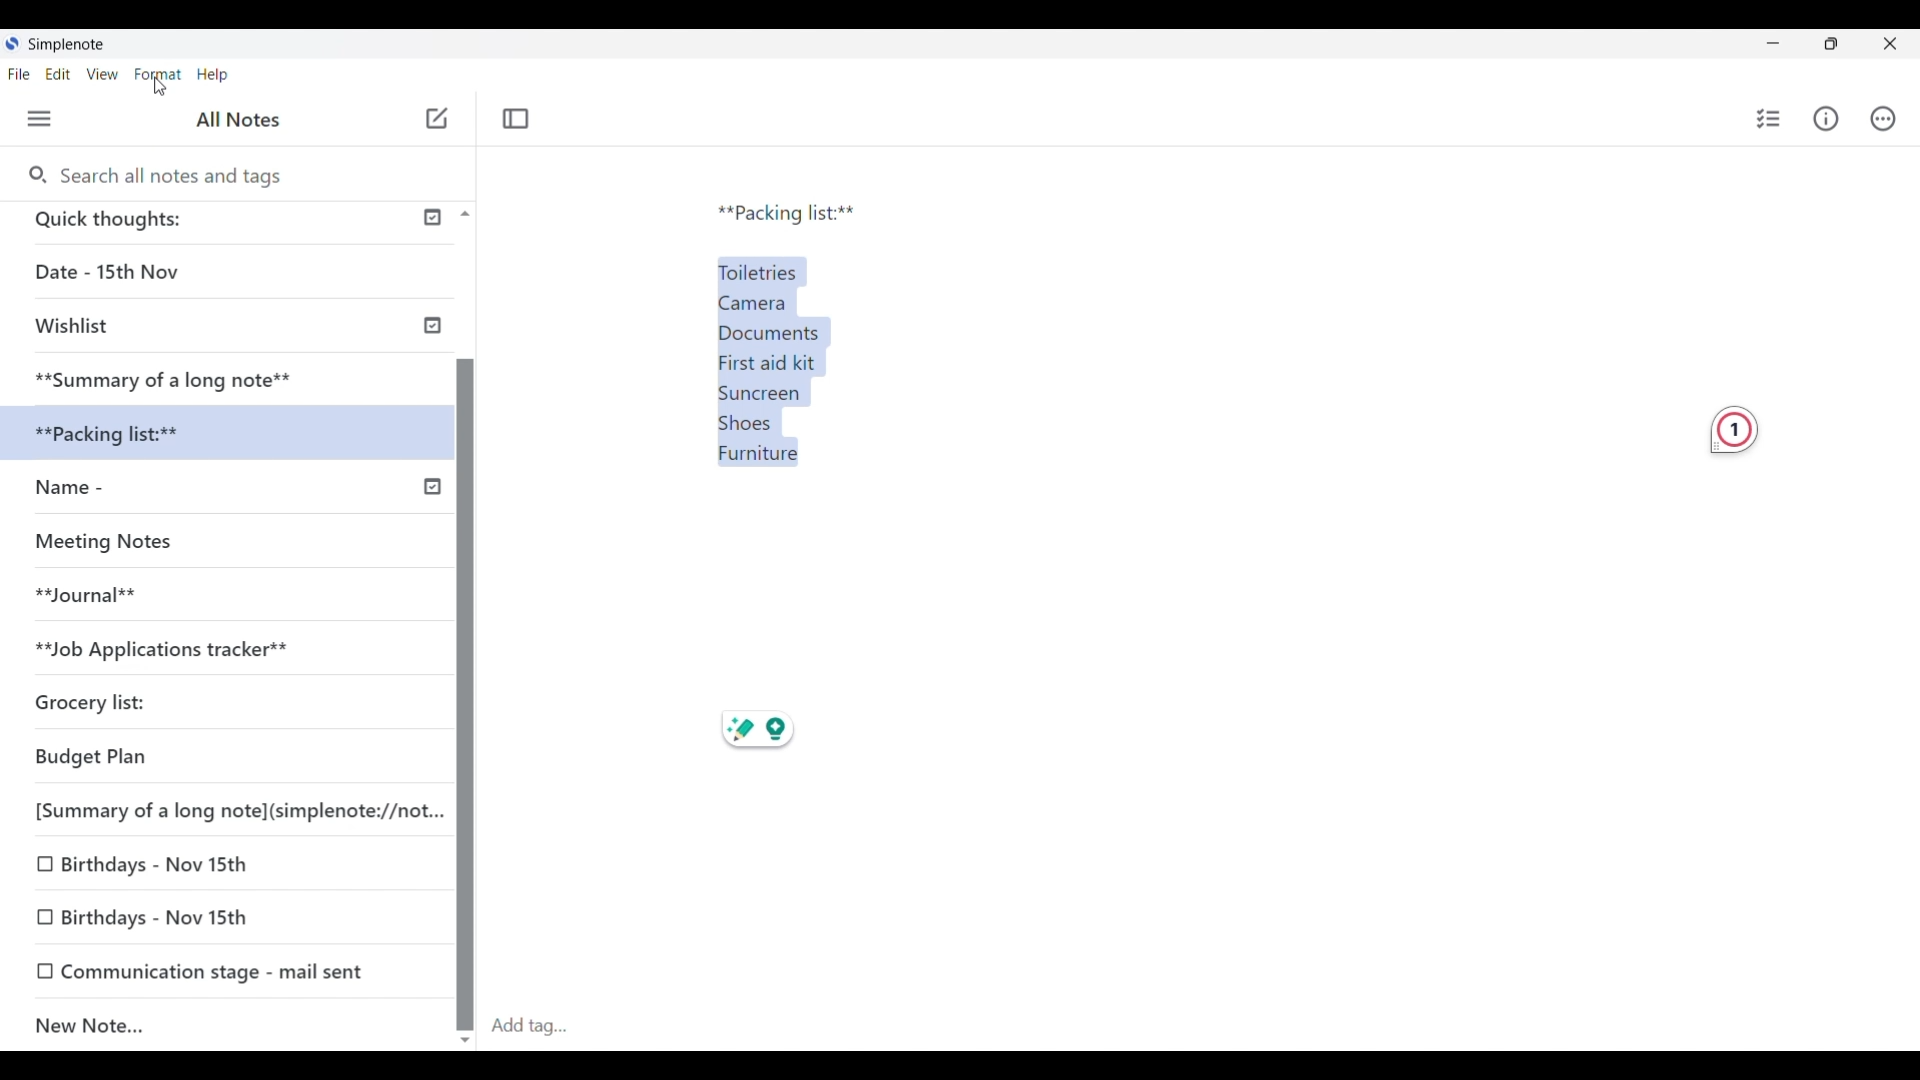  Describe the element at coordinates (528, 1027) in the screenshot. I see `Click to type in tag` at that location.